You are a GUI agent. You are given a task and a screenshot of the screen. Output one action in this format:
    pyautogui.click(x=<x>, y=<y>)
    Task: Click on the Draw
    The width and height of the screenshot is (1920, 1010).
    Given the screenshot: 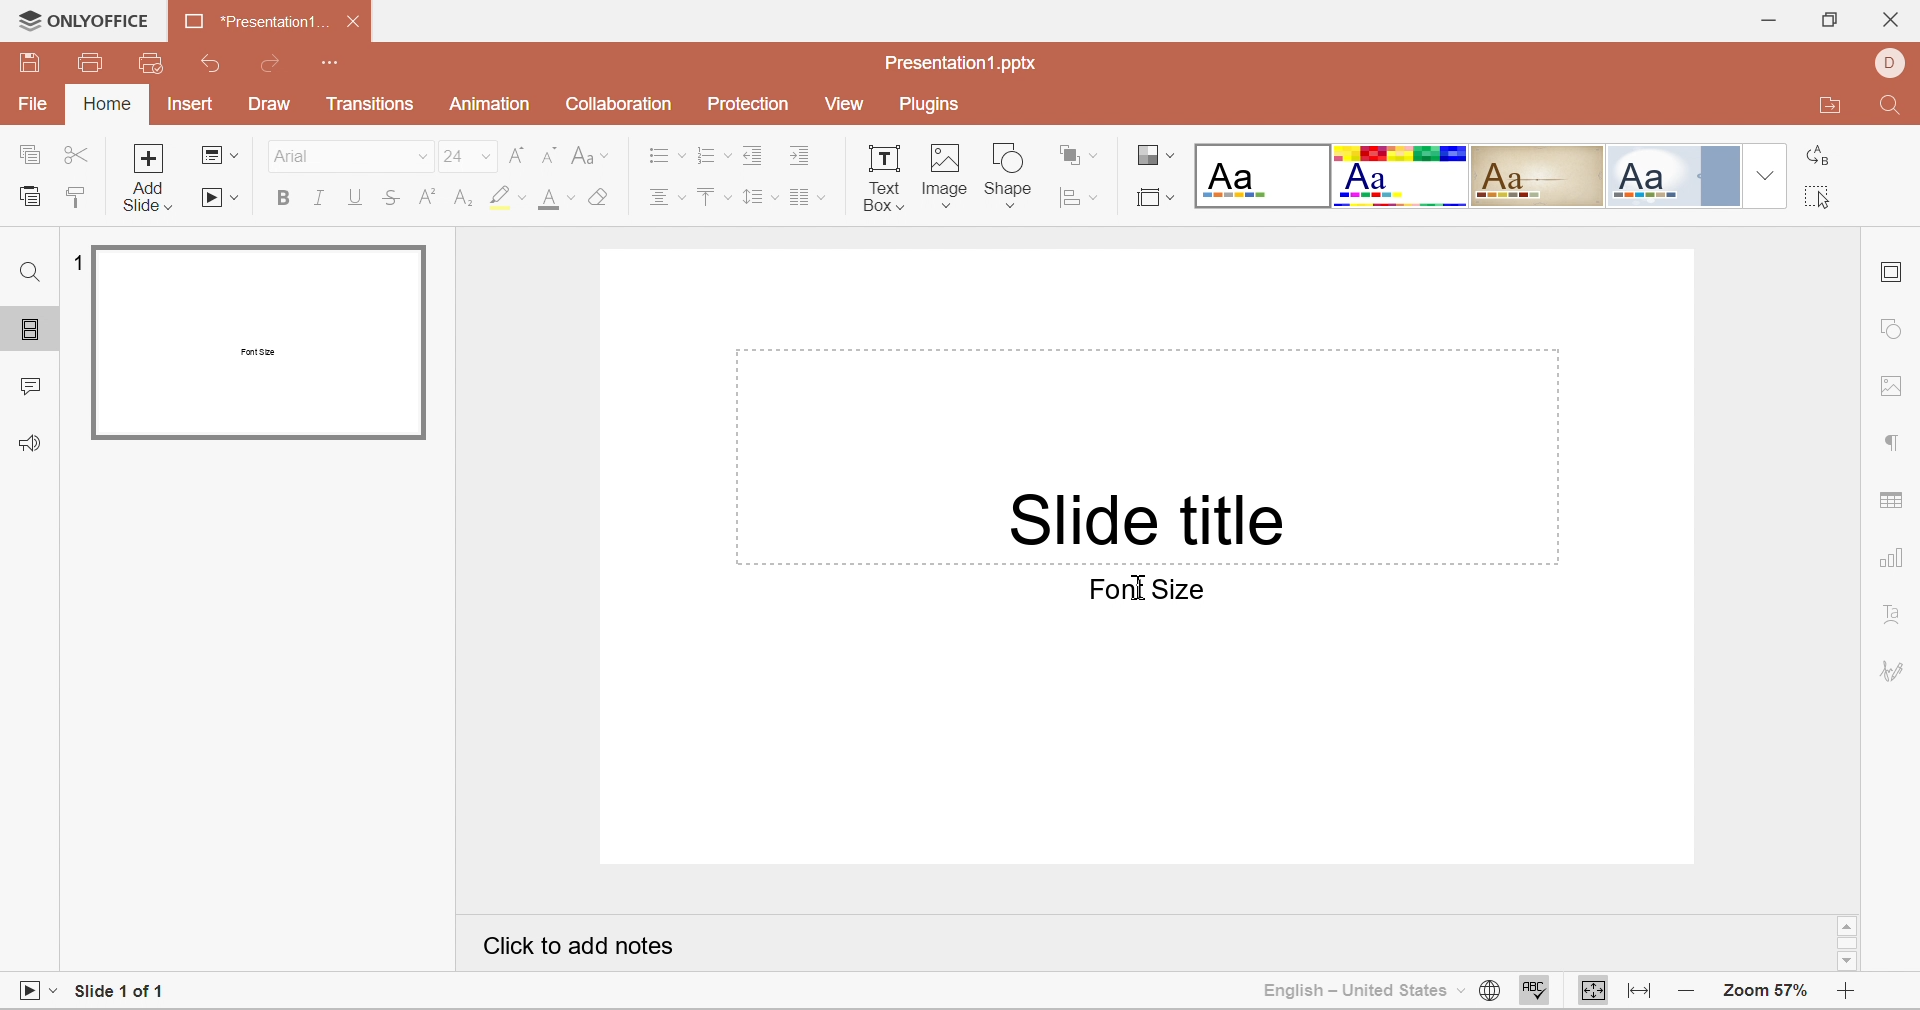 What is the action you would take?
    pyautogui.click(x=272, y=105)
    